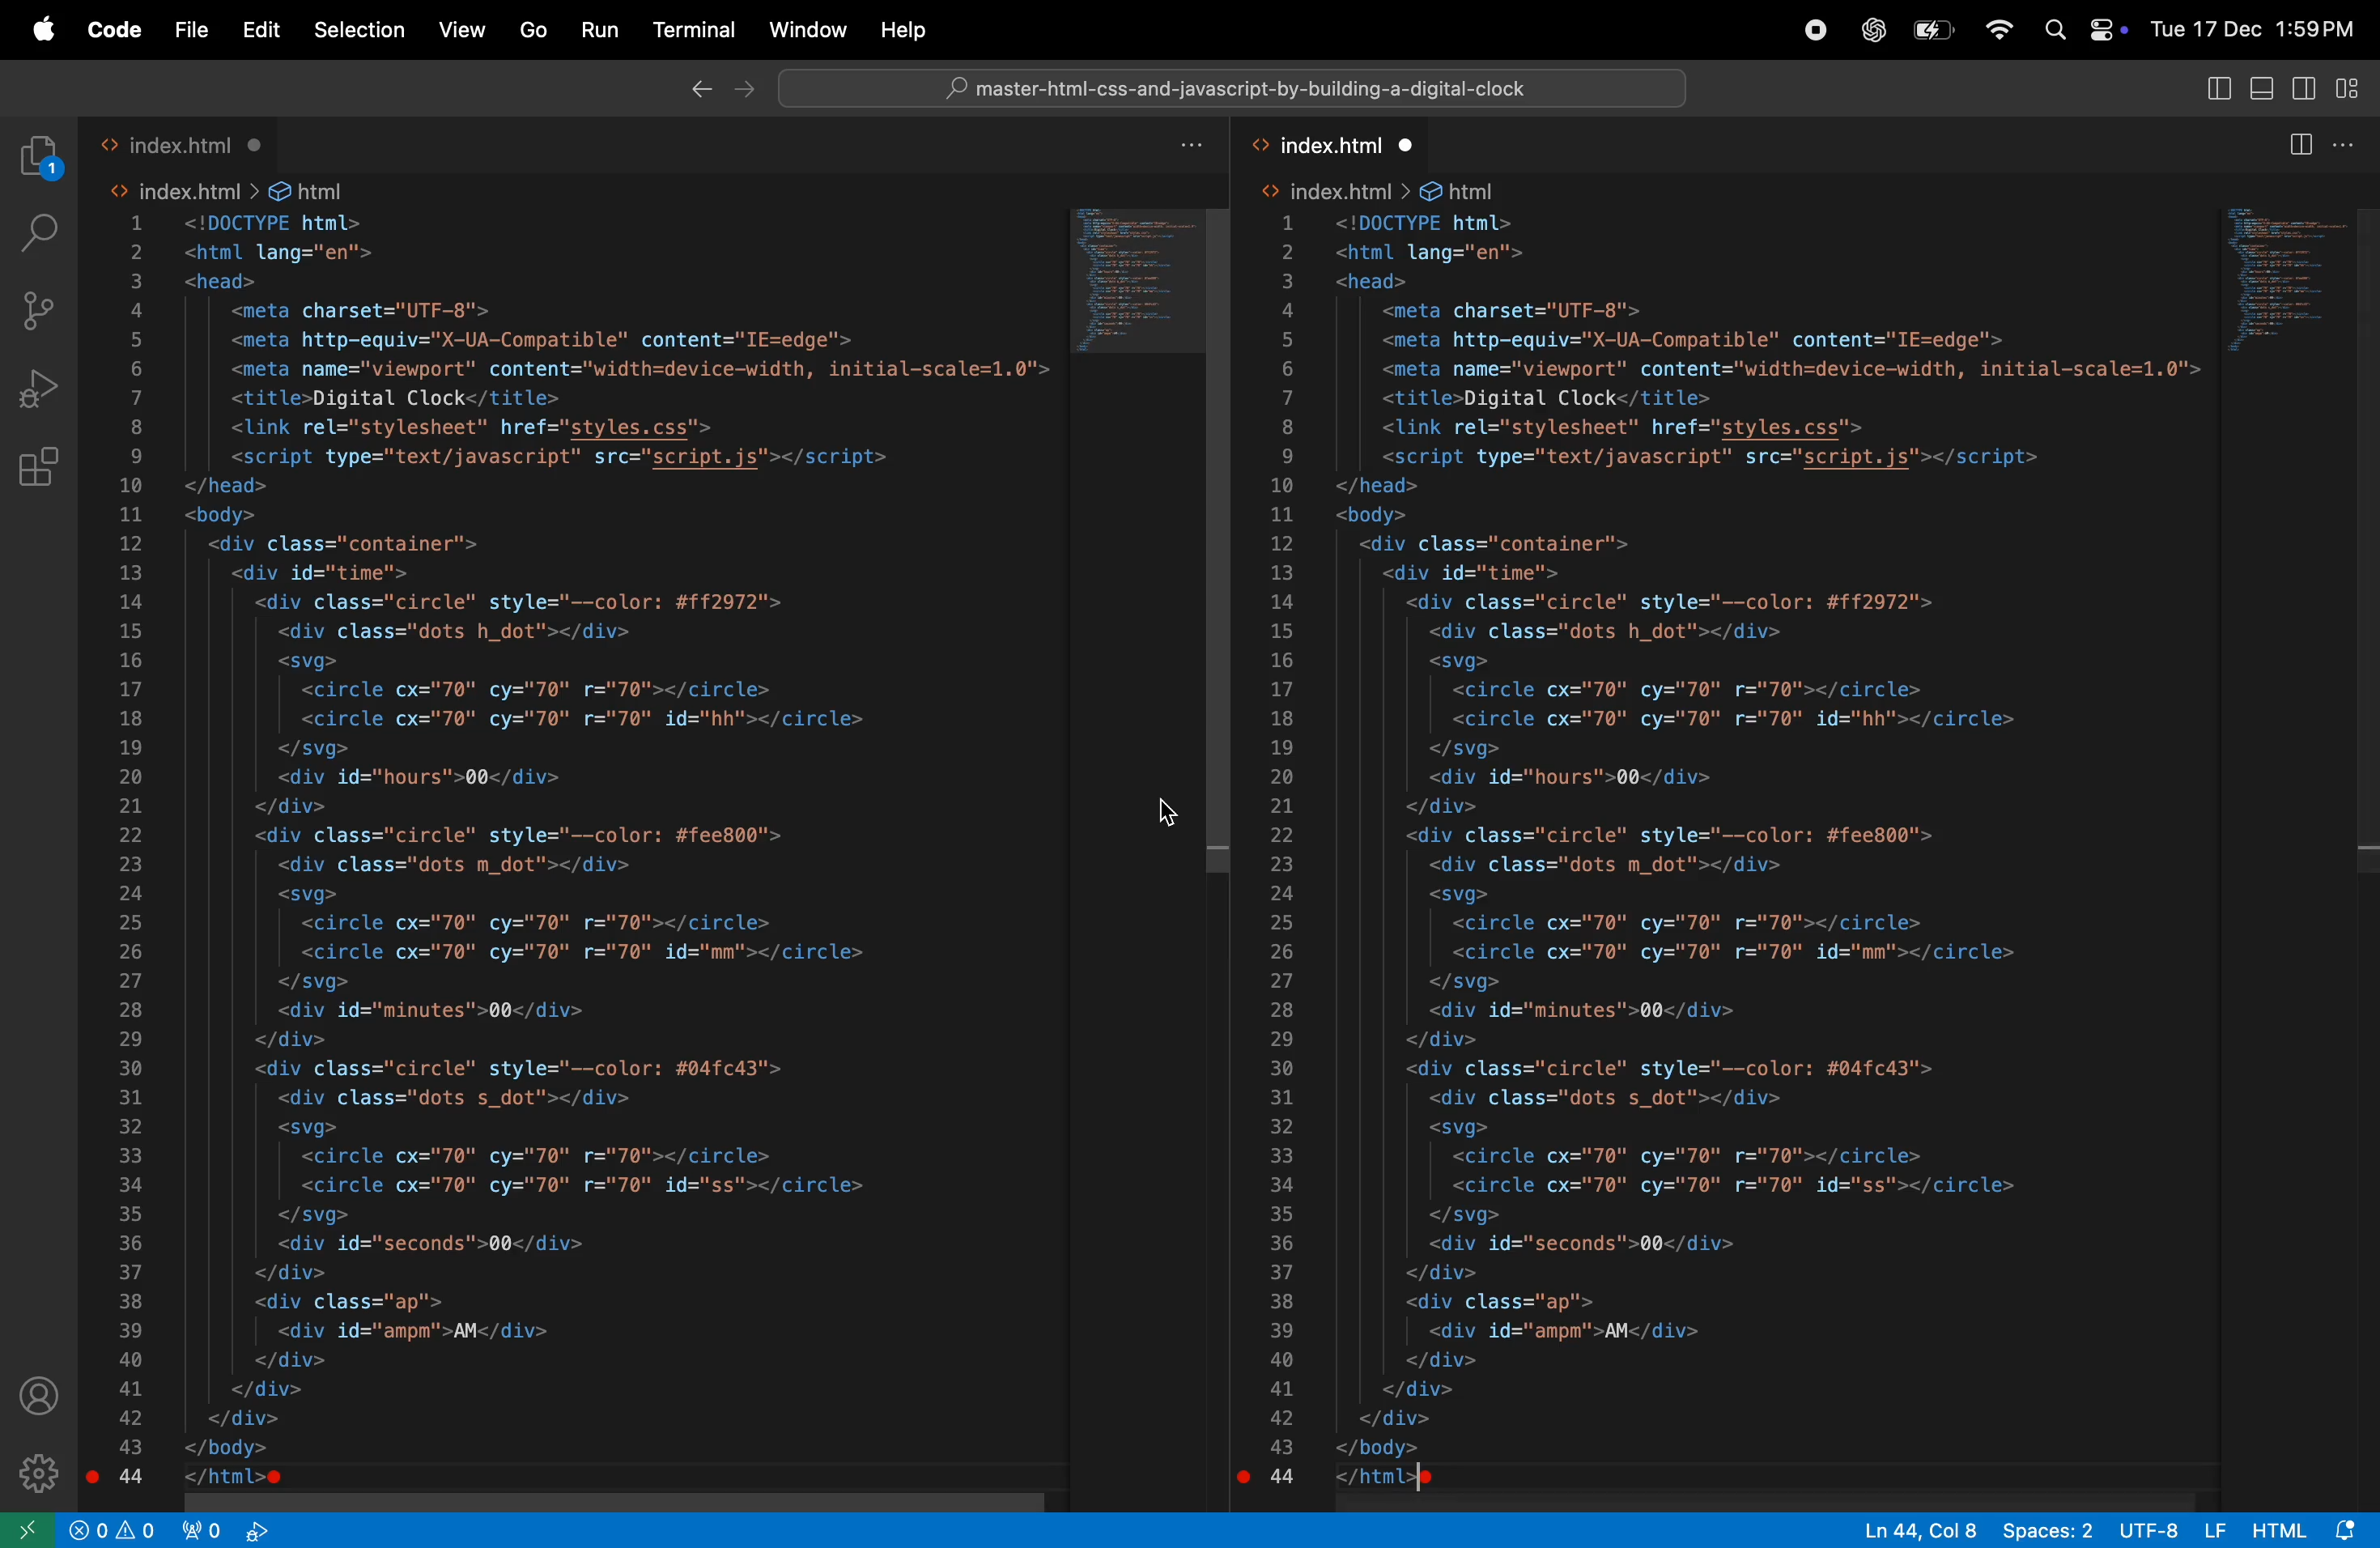 The width and height of the screenshot is (2380, 1548). Describe the element at coordinates (1241, 91) in the screenshot. I see `master-html-css` at that location.